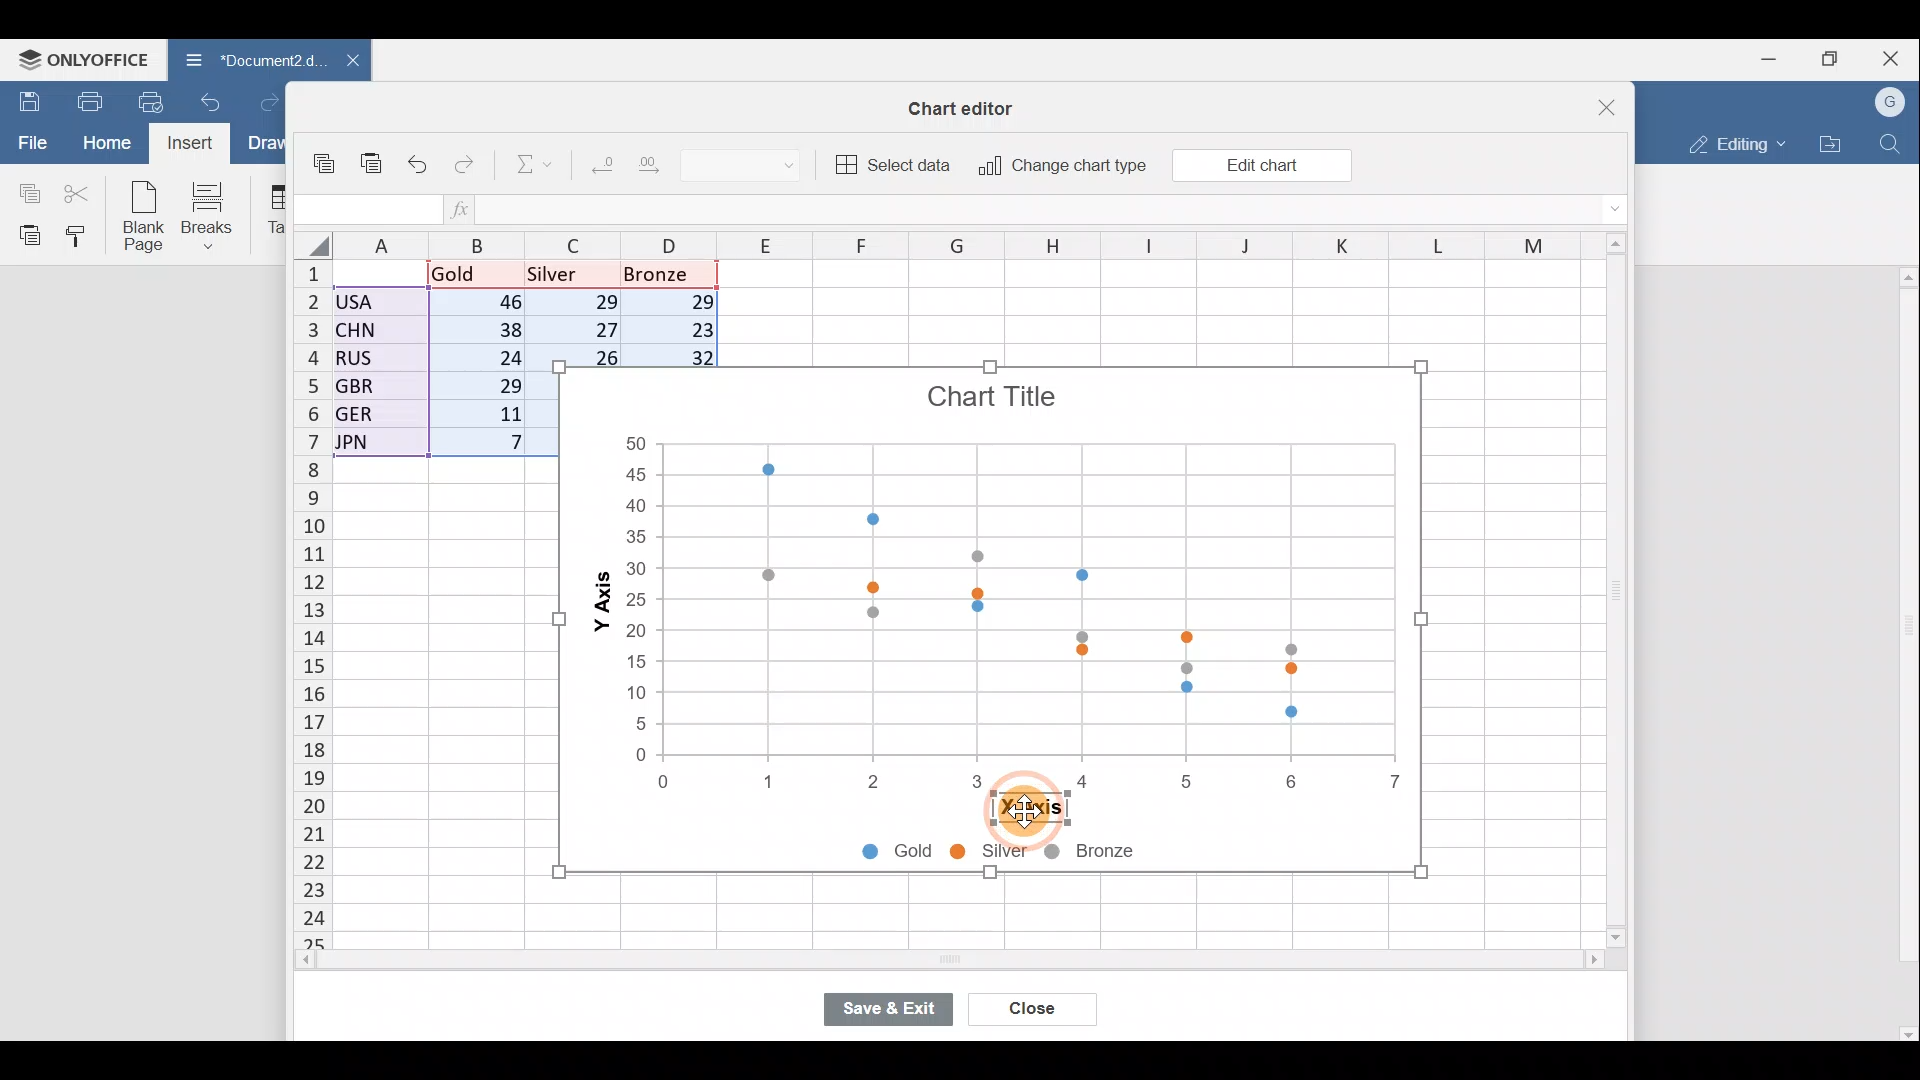 This screenshot has height=1080, width=1920. Describe the element at coordinates (30, 140) in the screenshot. I see `File` at that location.